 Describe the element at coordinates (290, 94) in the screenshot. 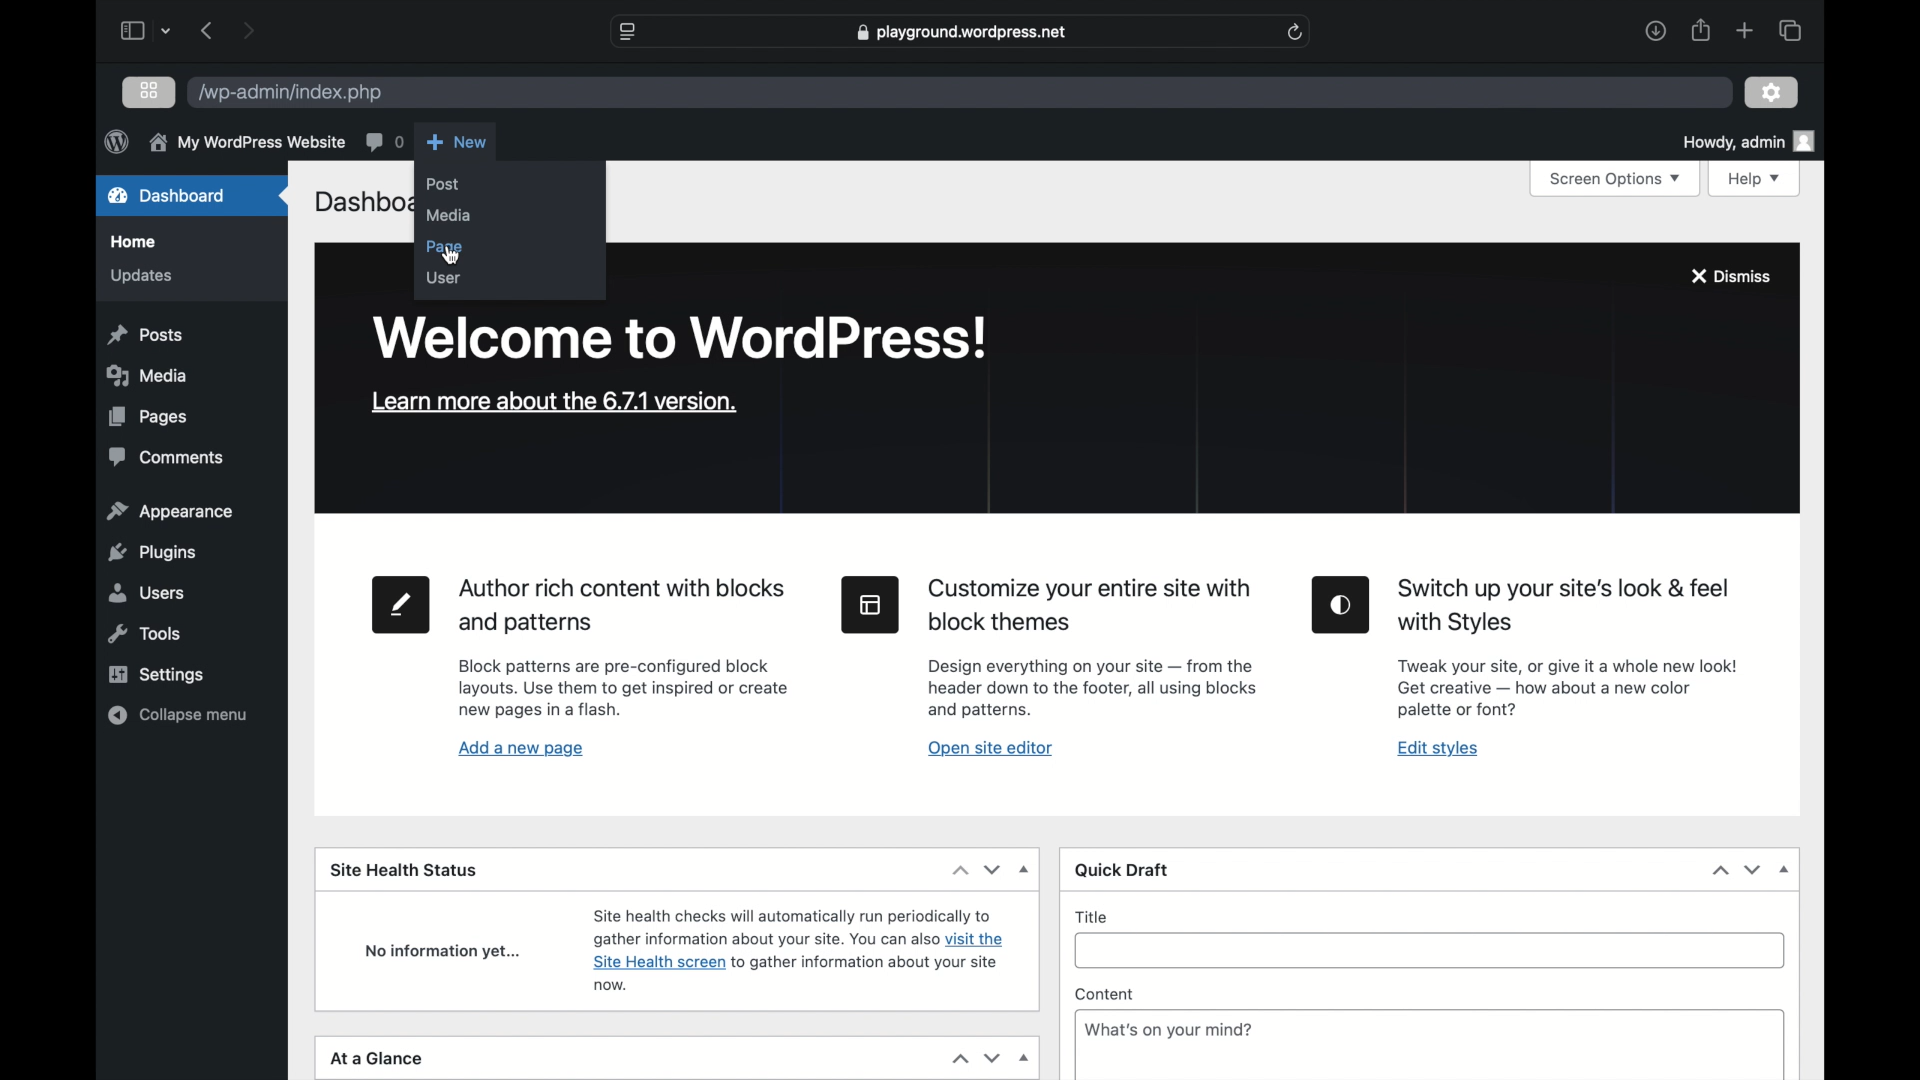

I see `wordpress address` at that location.